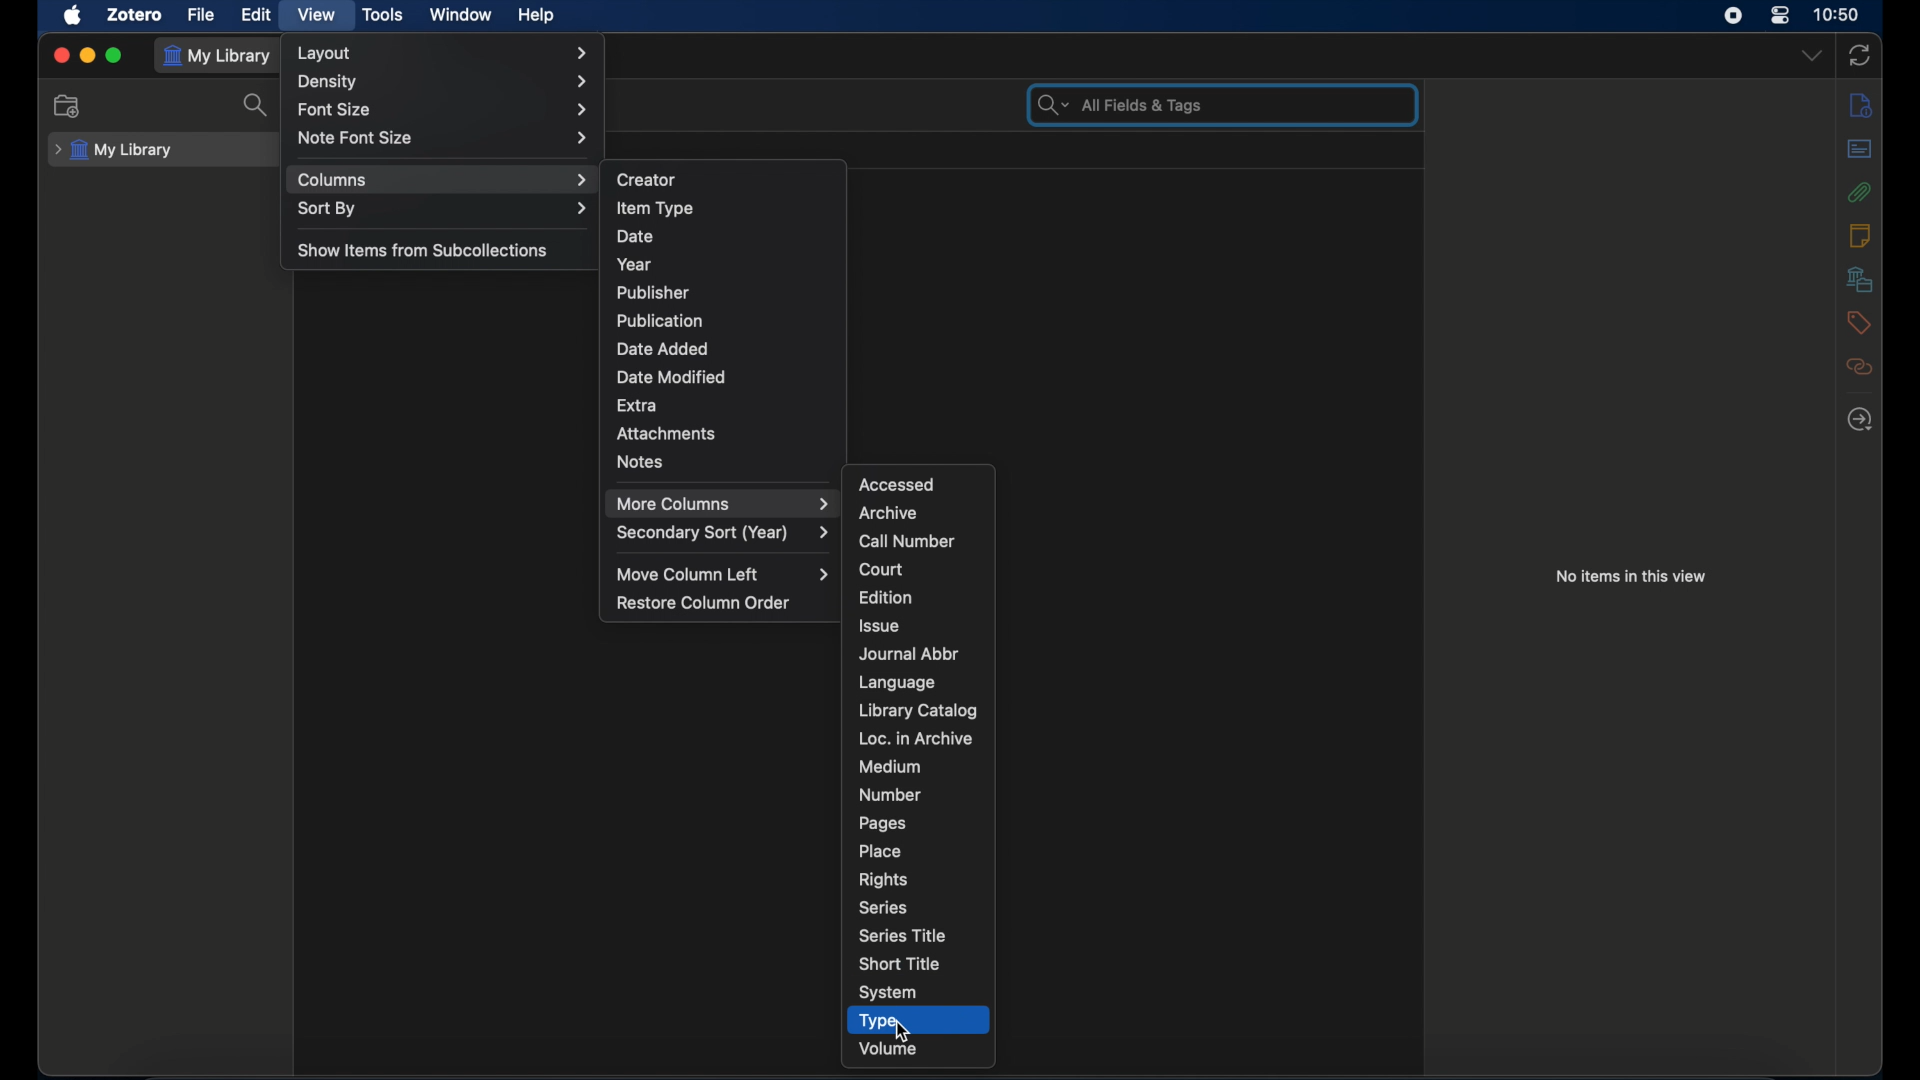  Describe the element at coordinates (136, 15) in the screenshot. I see `zotero` at that location.